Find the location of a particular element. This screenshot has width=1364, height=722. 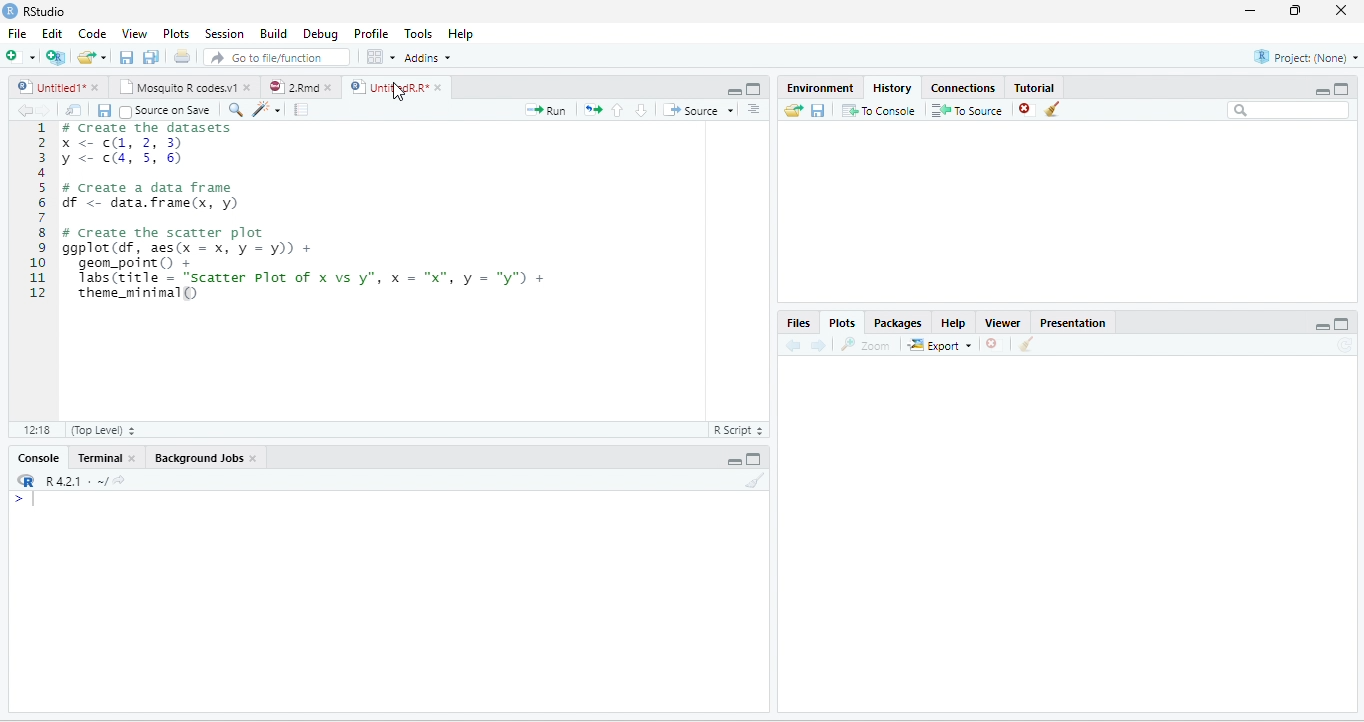

Line numbers is located at coordinates (36, 212).